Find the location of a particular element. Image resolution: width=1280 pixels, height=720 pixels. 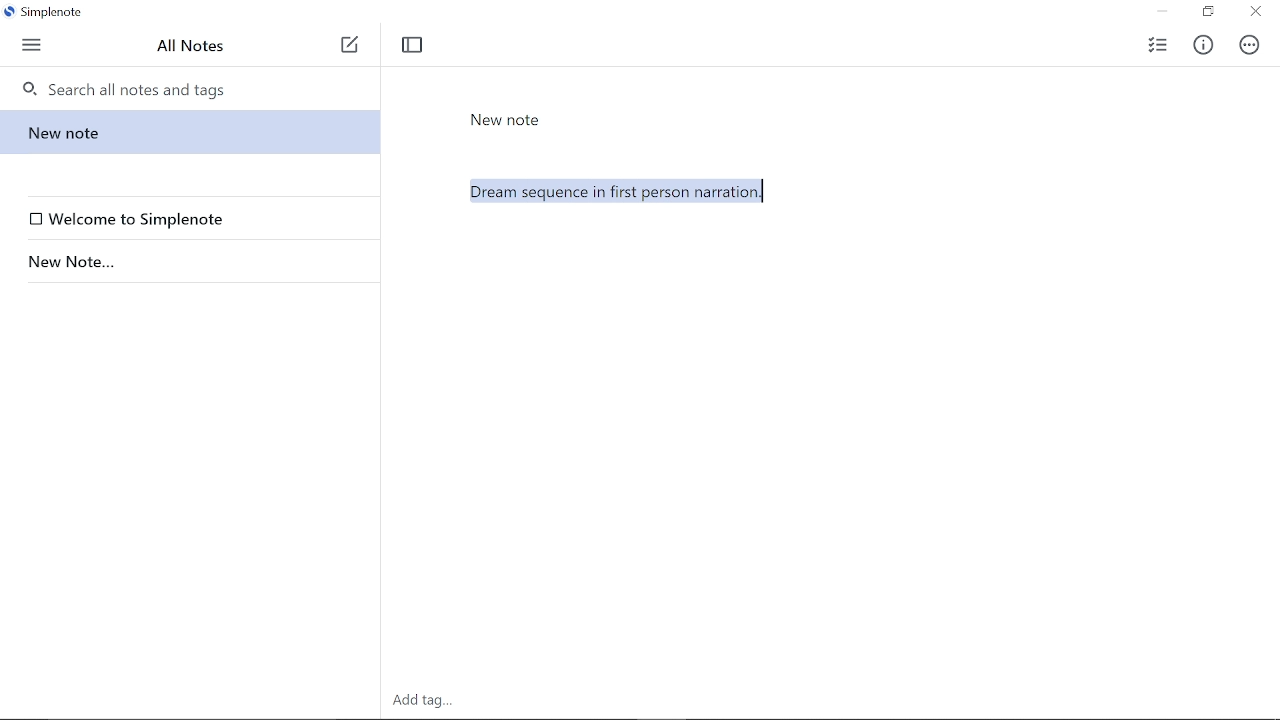

All notes is located at coordinates (192, 45).